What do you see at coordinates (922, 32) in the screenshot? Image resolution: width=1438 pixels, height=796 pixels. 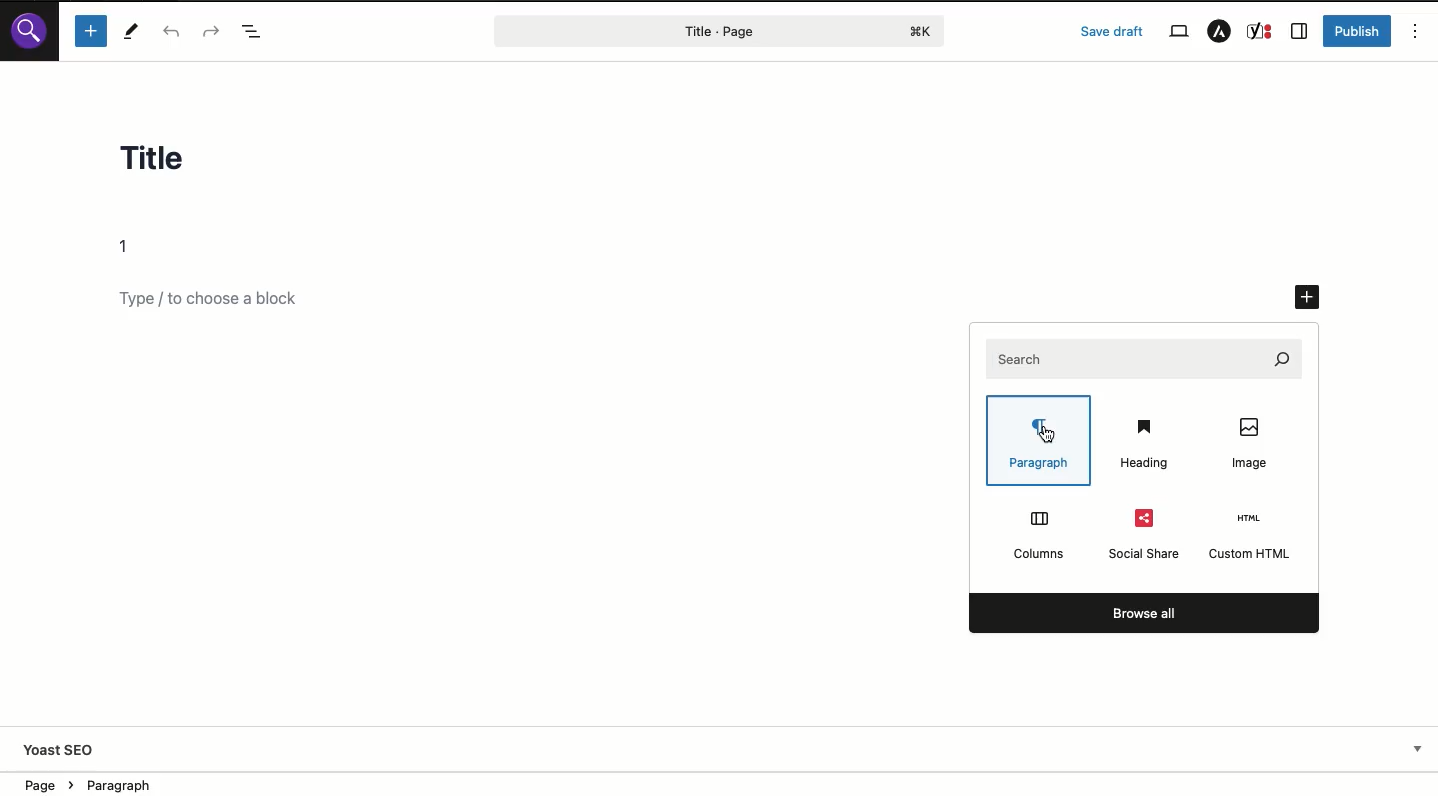 I see `command+K` at bounding box center [922, 32].